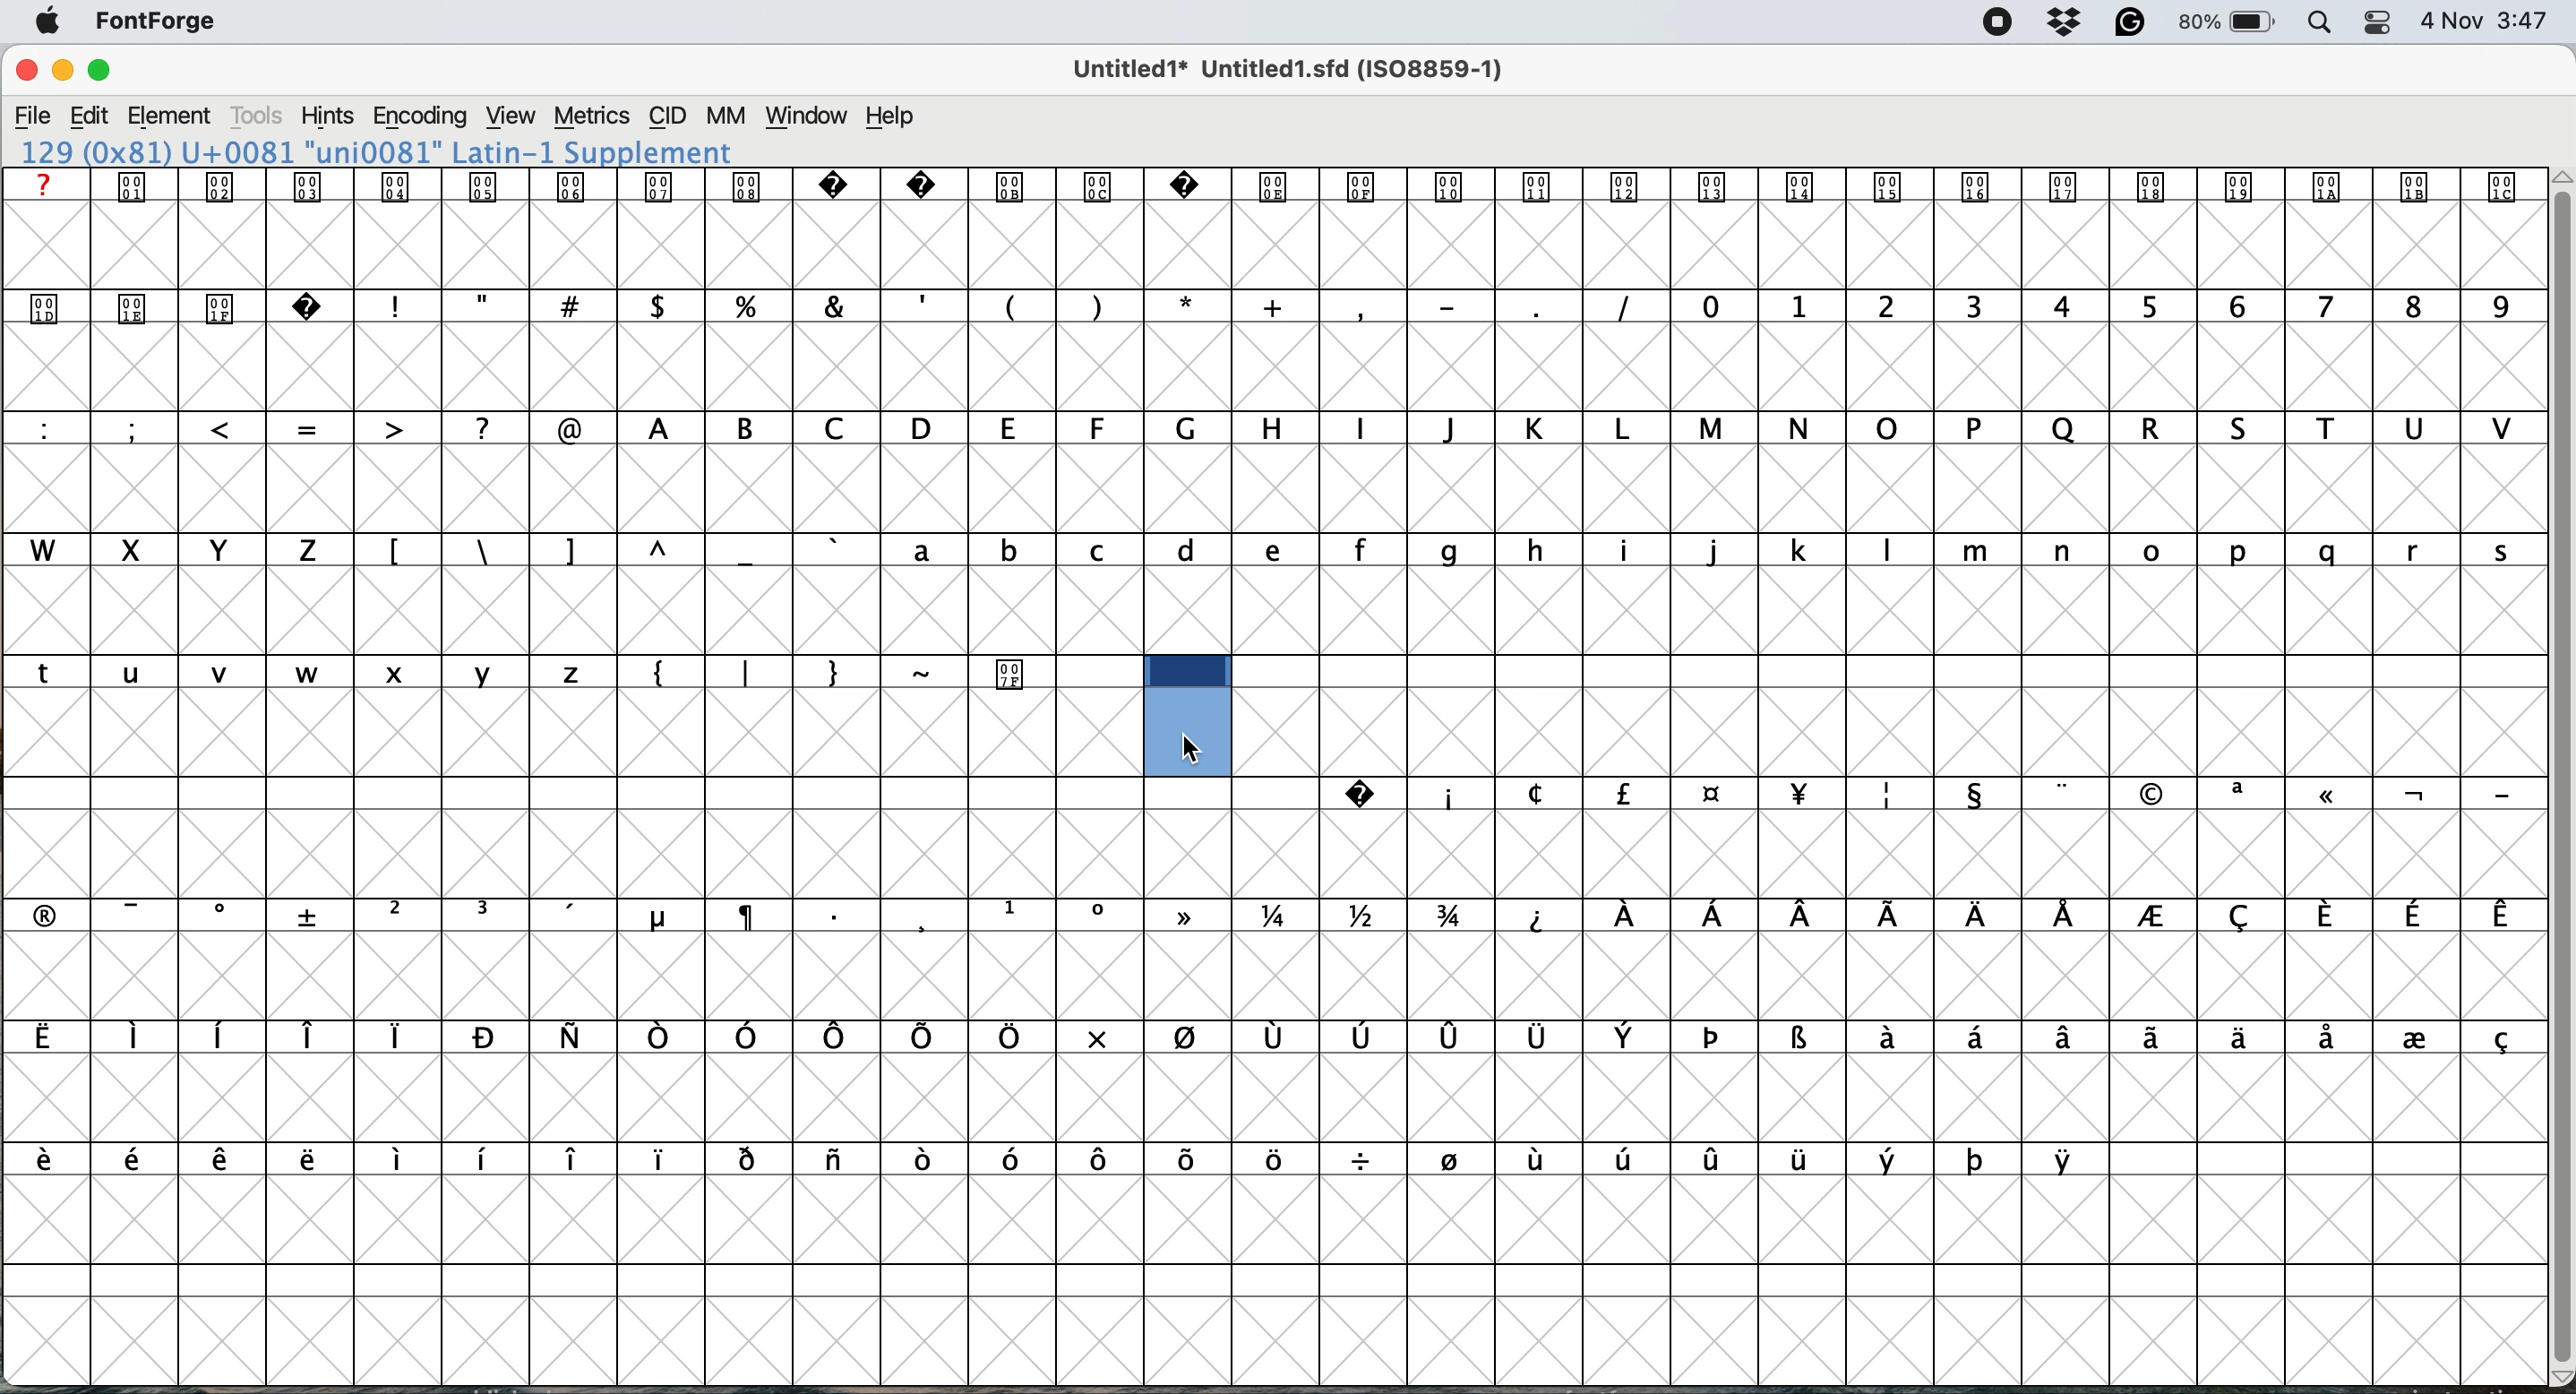  I want to click on vertical scroll bar, so click(2557, 775).